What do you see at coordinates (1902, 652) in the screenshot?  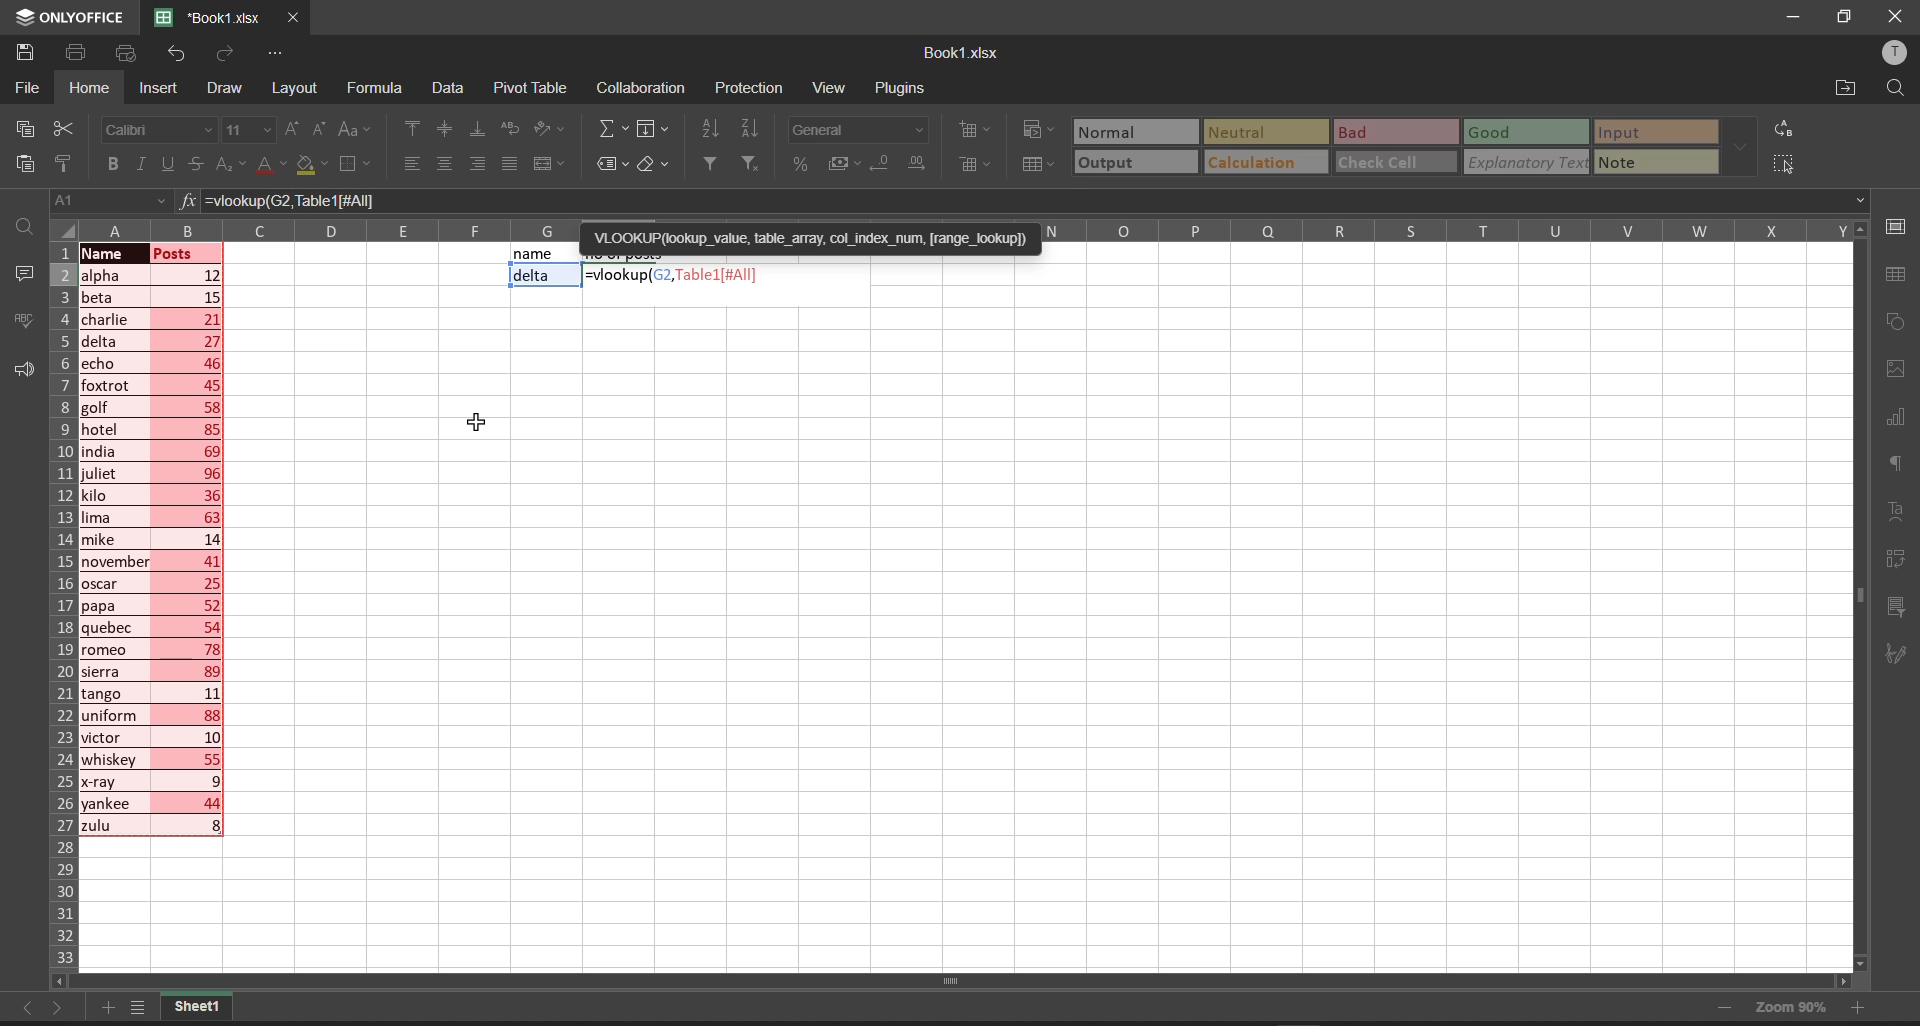 I see `signature settings` at bounding box center [1902, 652].